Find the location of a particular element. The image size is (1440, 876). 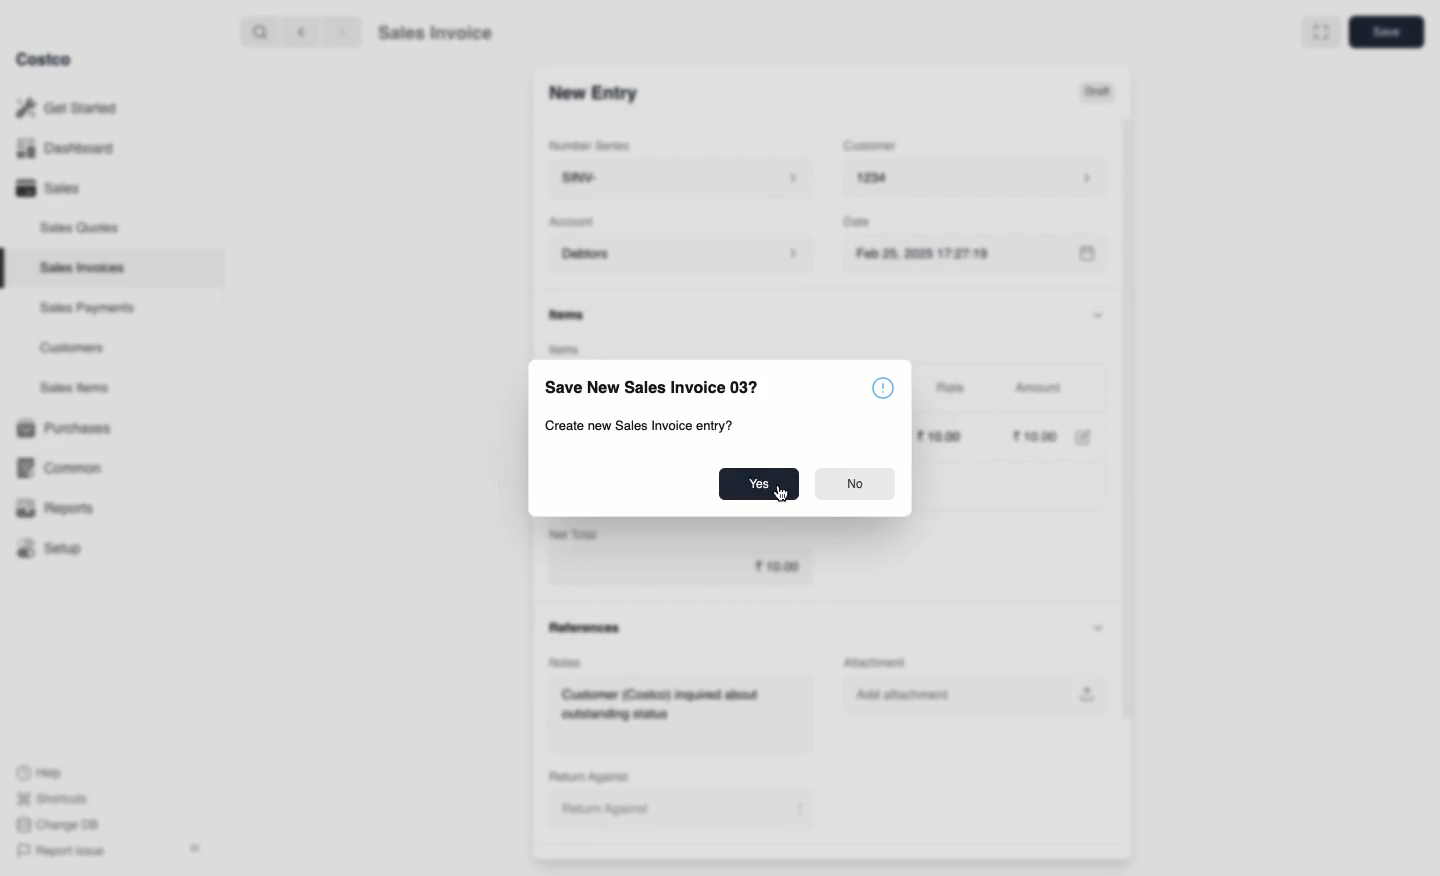

Number Series is located at coordinates (590, 145).